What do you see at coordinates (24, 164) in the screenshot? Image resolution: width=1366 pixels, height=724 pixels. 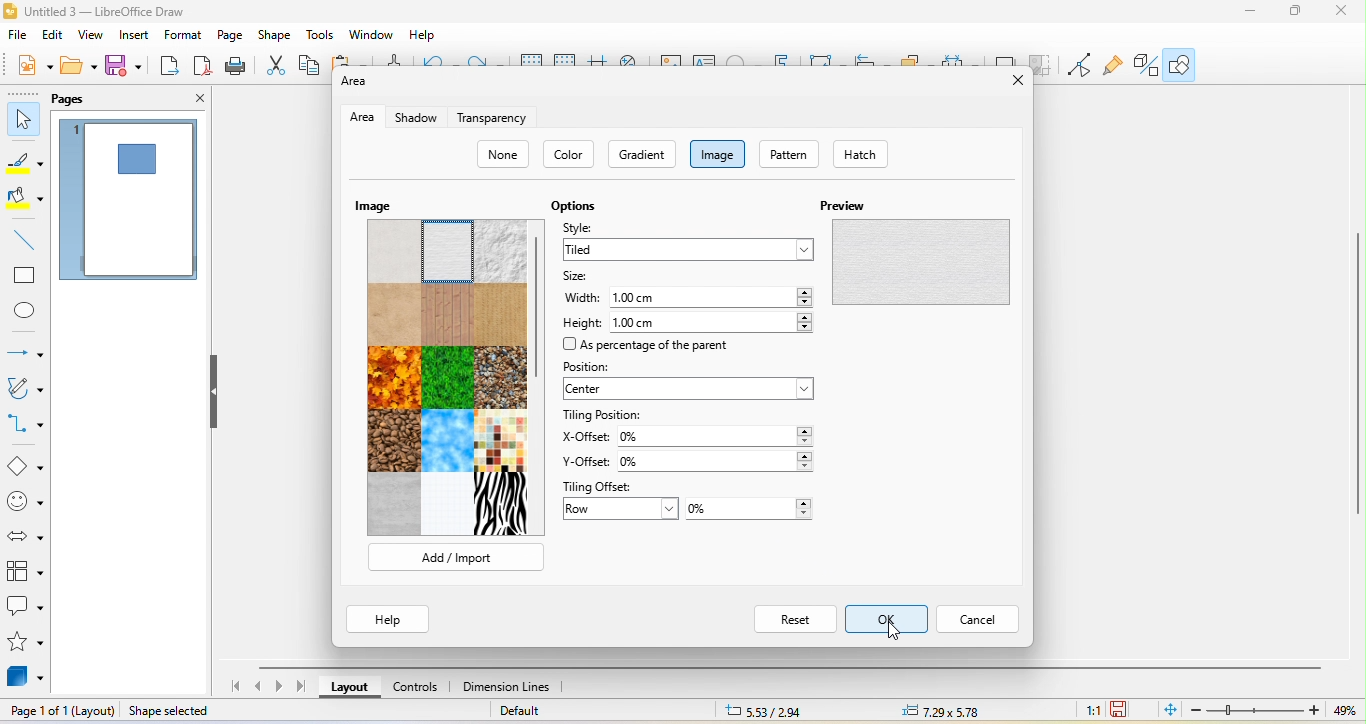 I see `line color` at bounding box center [24, 164].